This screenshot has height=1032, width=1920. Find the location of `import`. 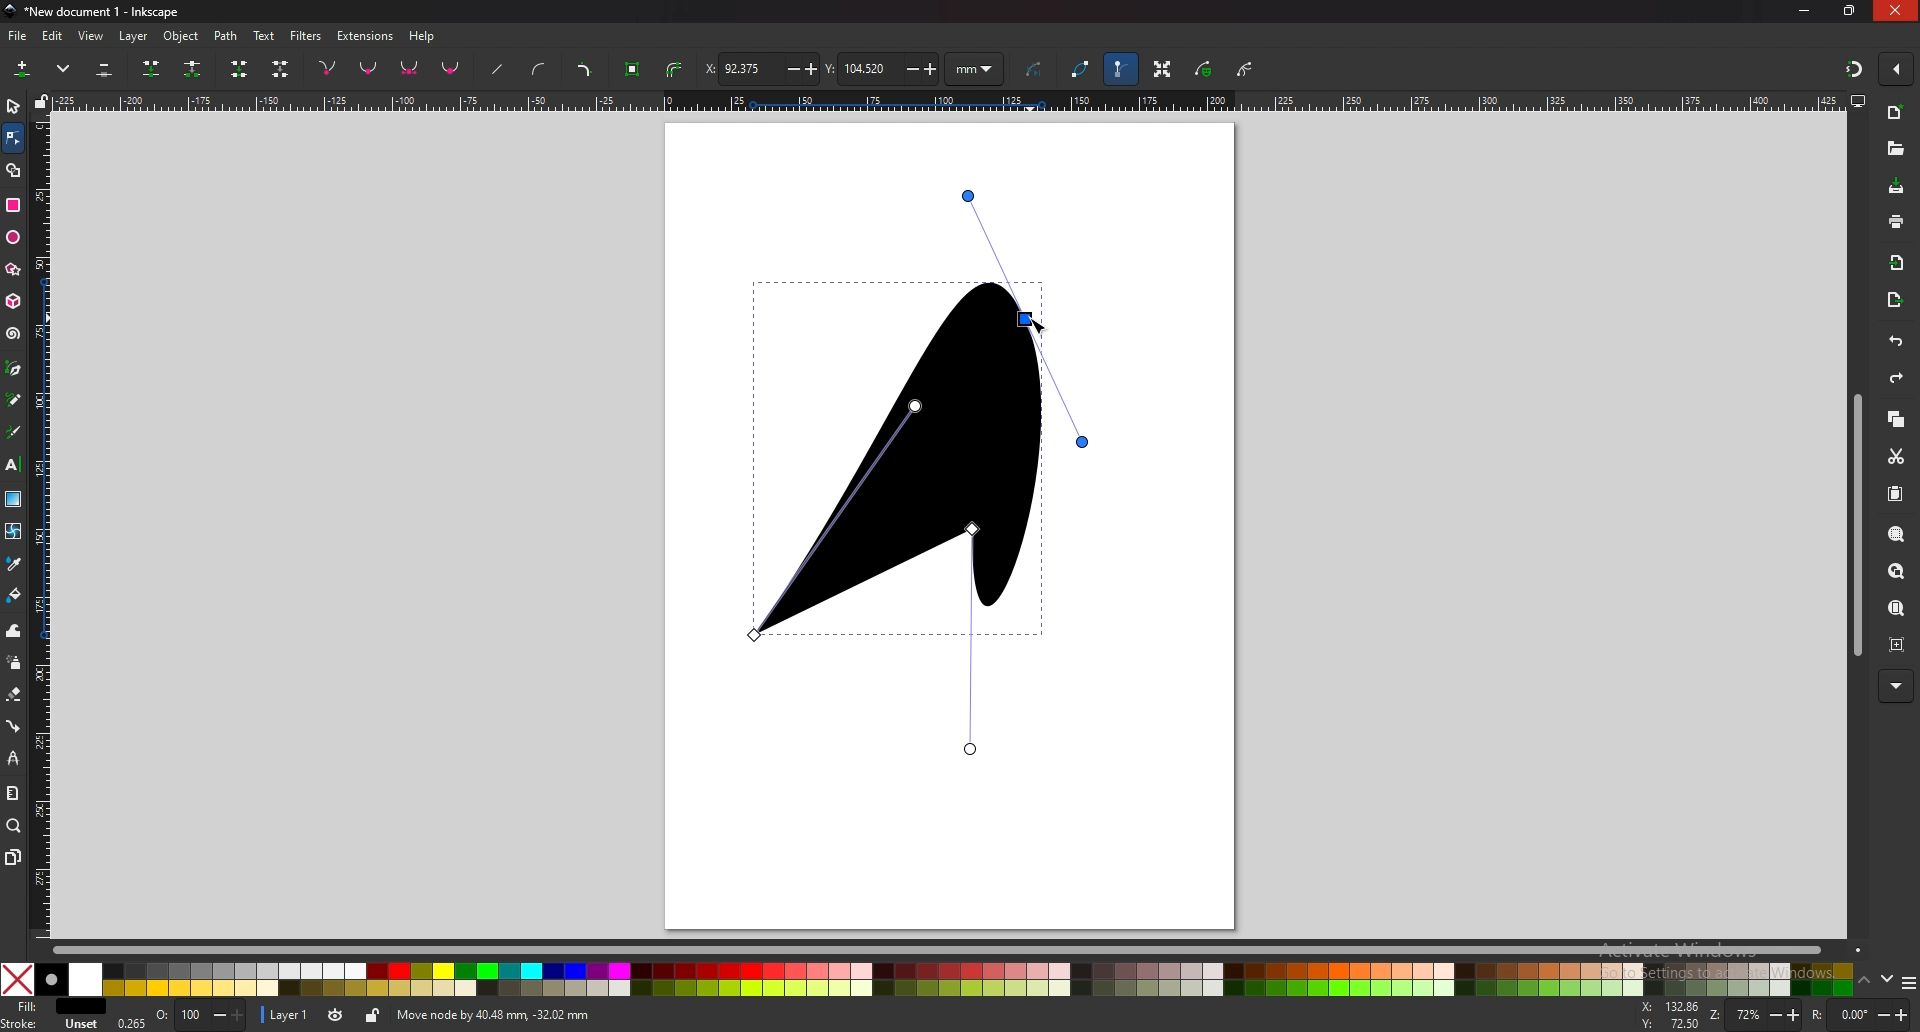

import is located at coordinates (1898, 265).